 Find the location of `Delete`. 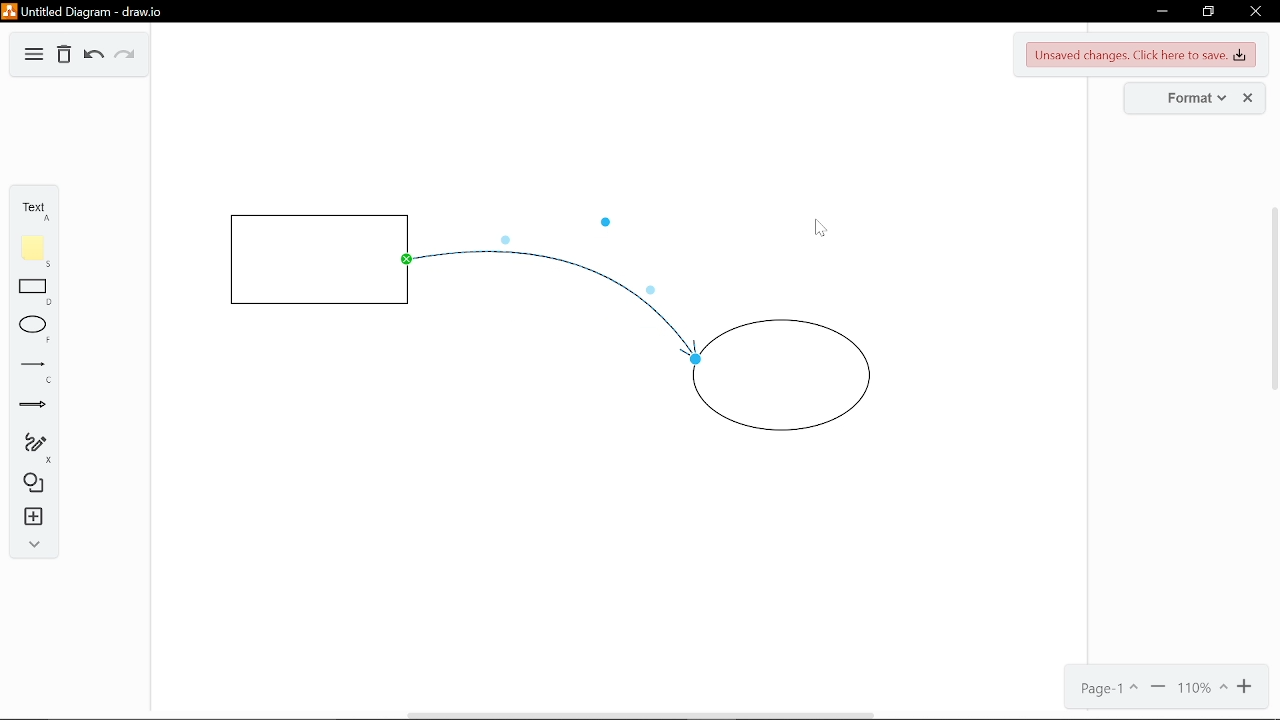

Delete is located at coordinates (65, 56).